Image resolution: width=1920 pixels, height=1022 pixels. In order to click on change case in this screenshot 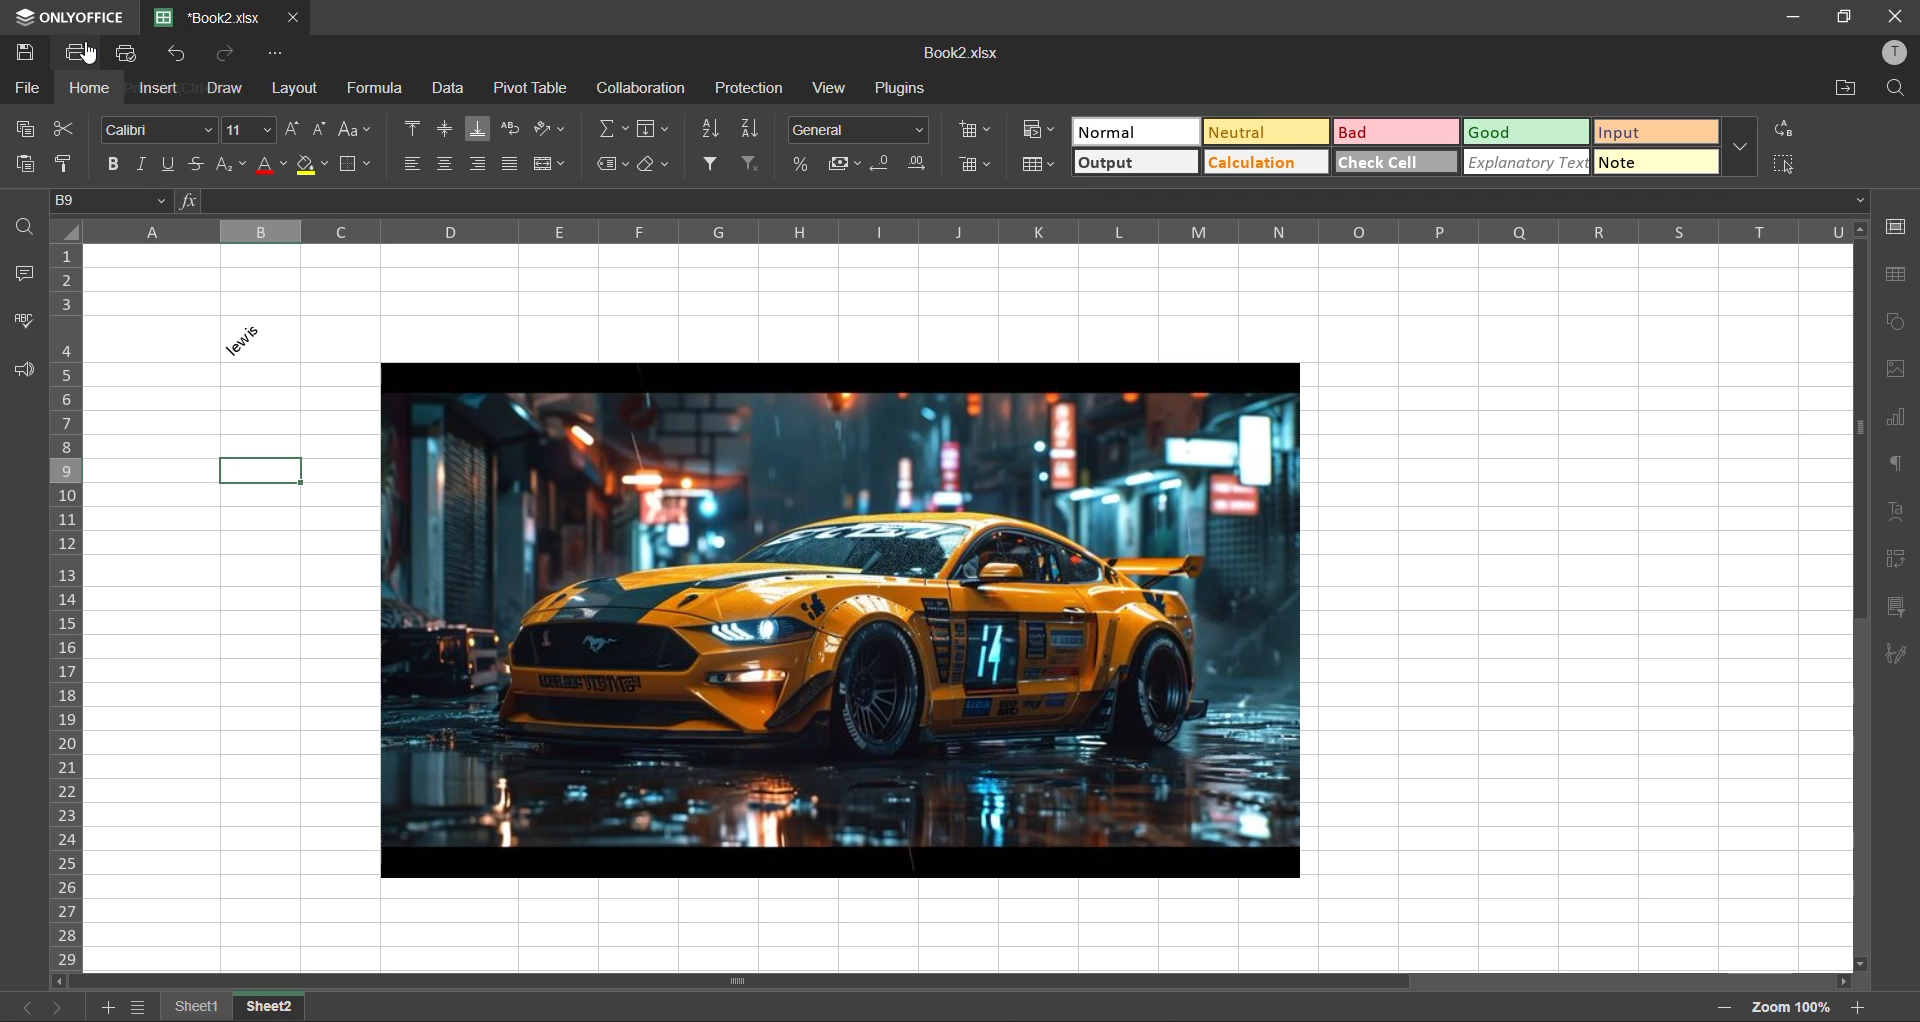, I will do `click(355, 129)`.